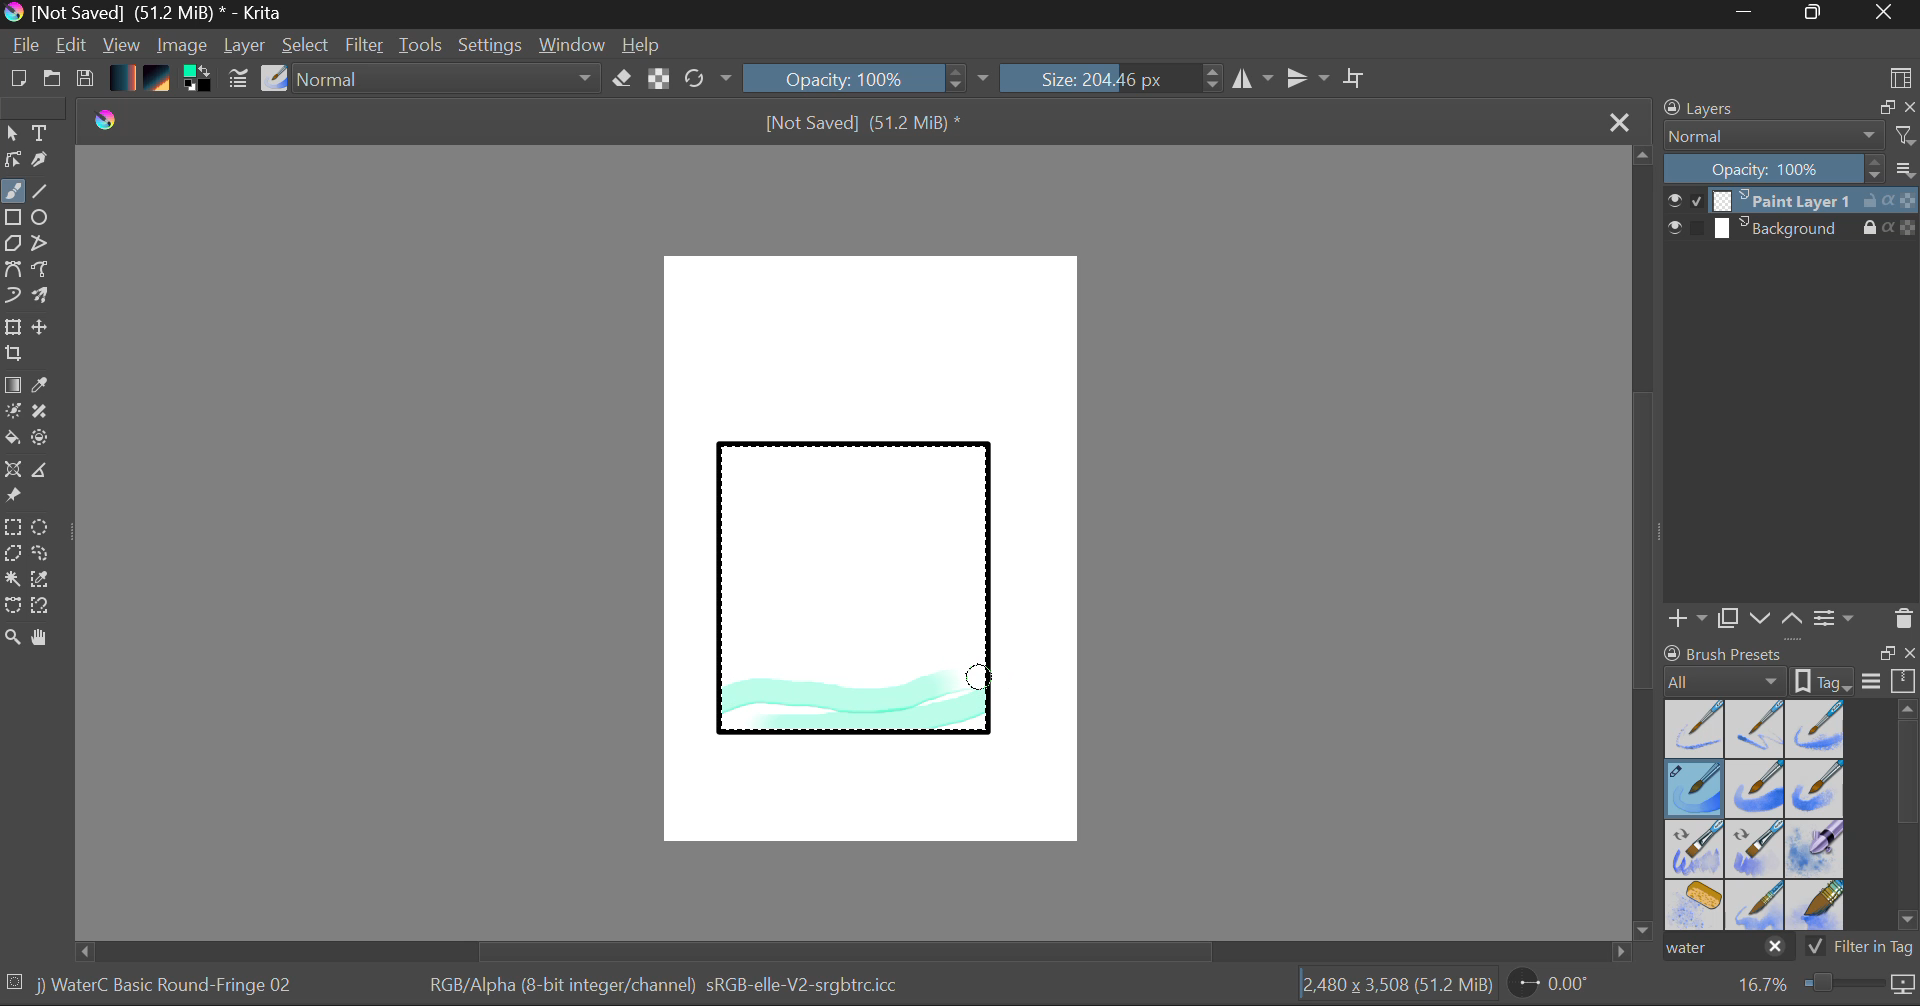  What do you see at coordinates (45, 529) in the screenshot?
I see `Elipses Selection tool` at bounding box center [45, 529].